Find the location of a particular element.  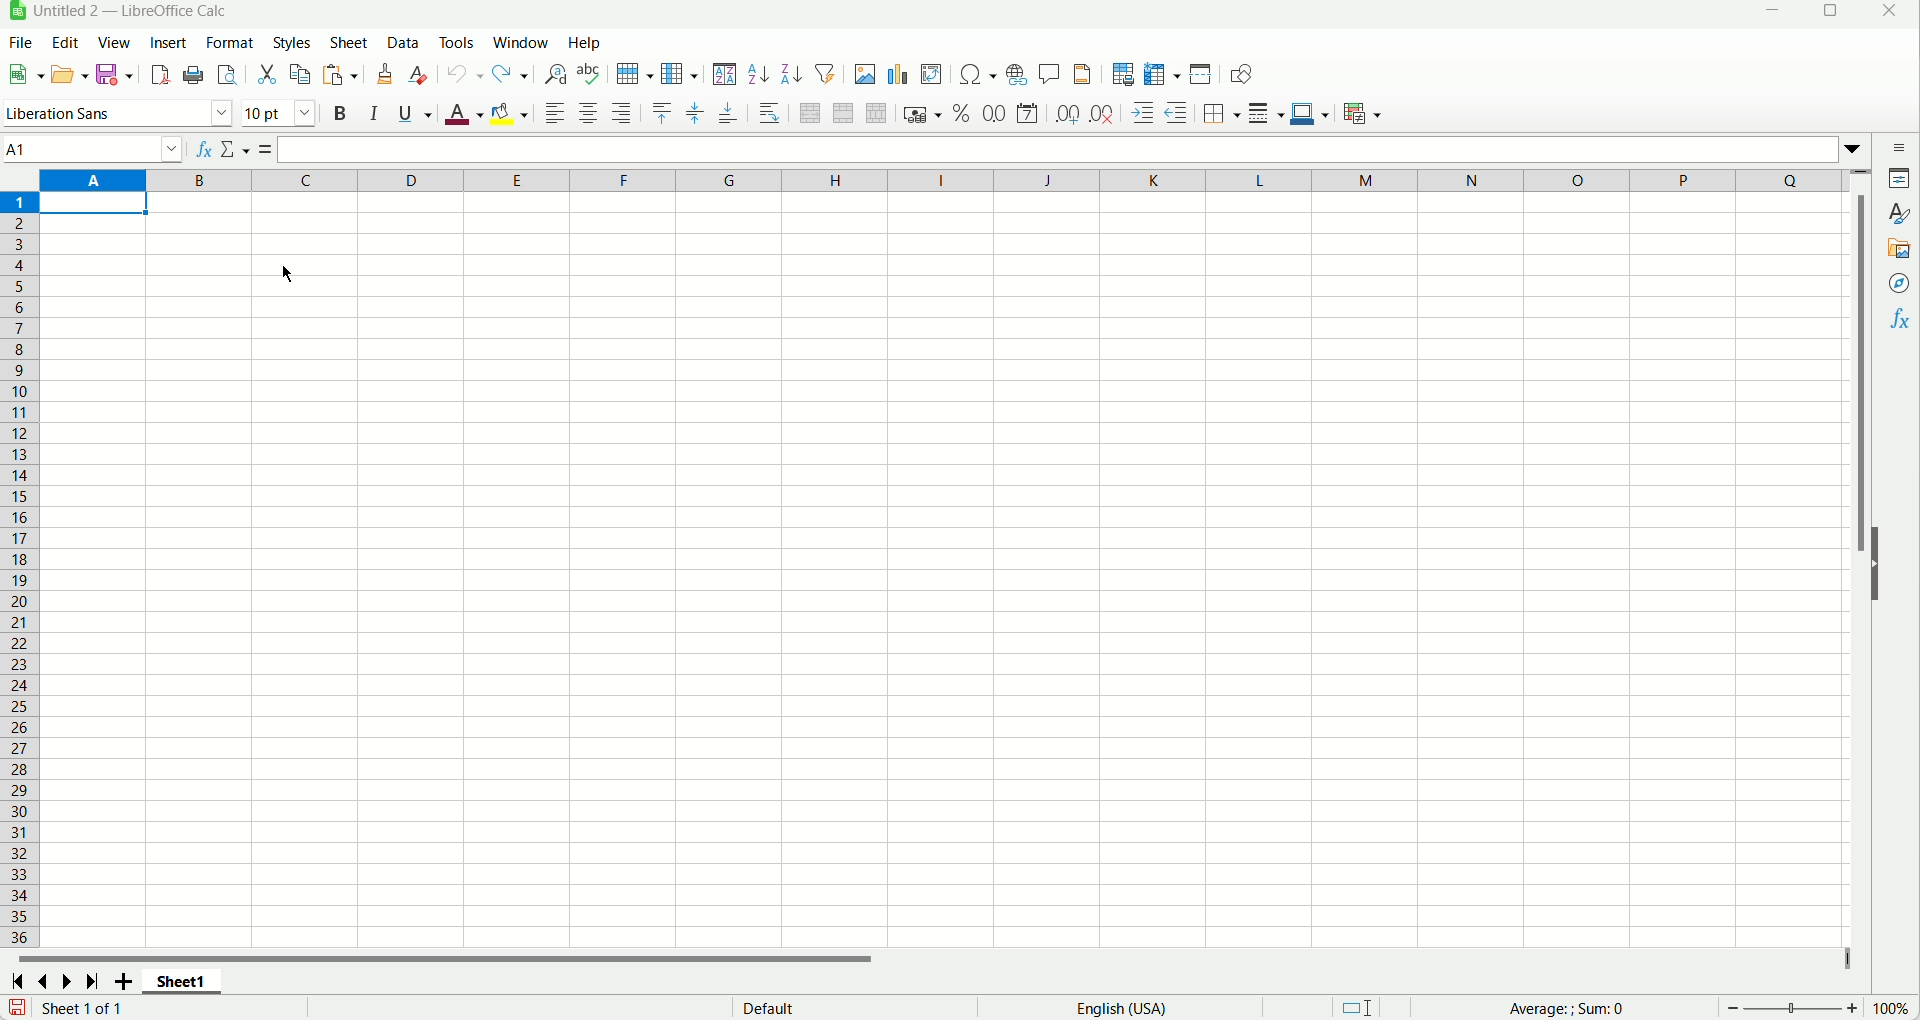

active cell is located at coordinates (98, 203).